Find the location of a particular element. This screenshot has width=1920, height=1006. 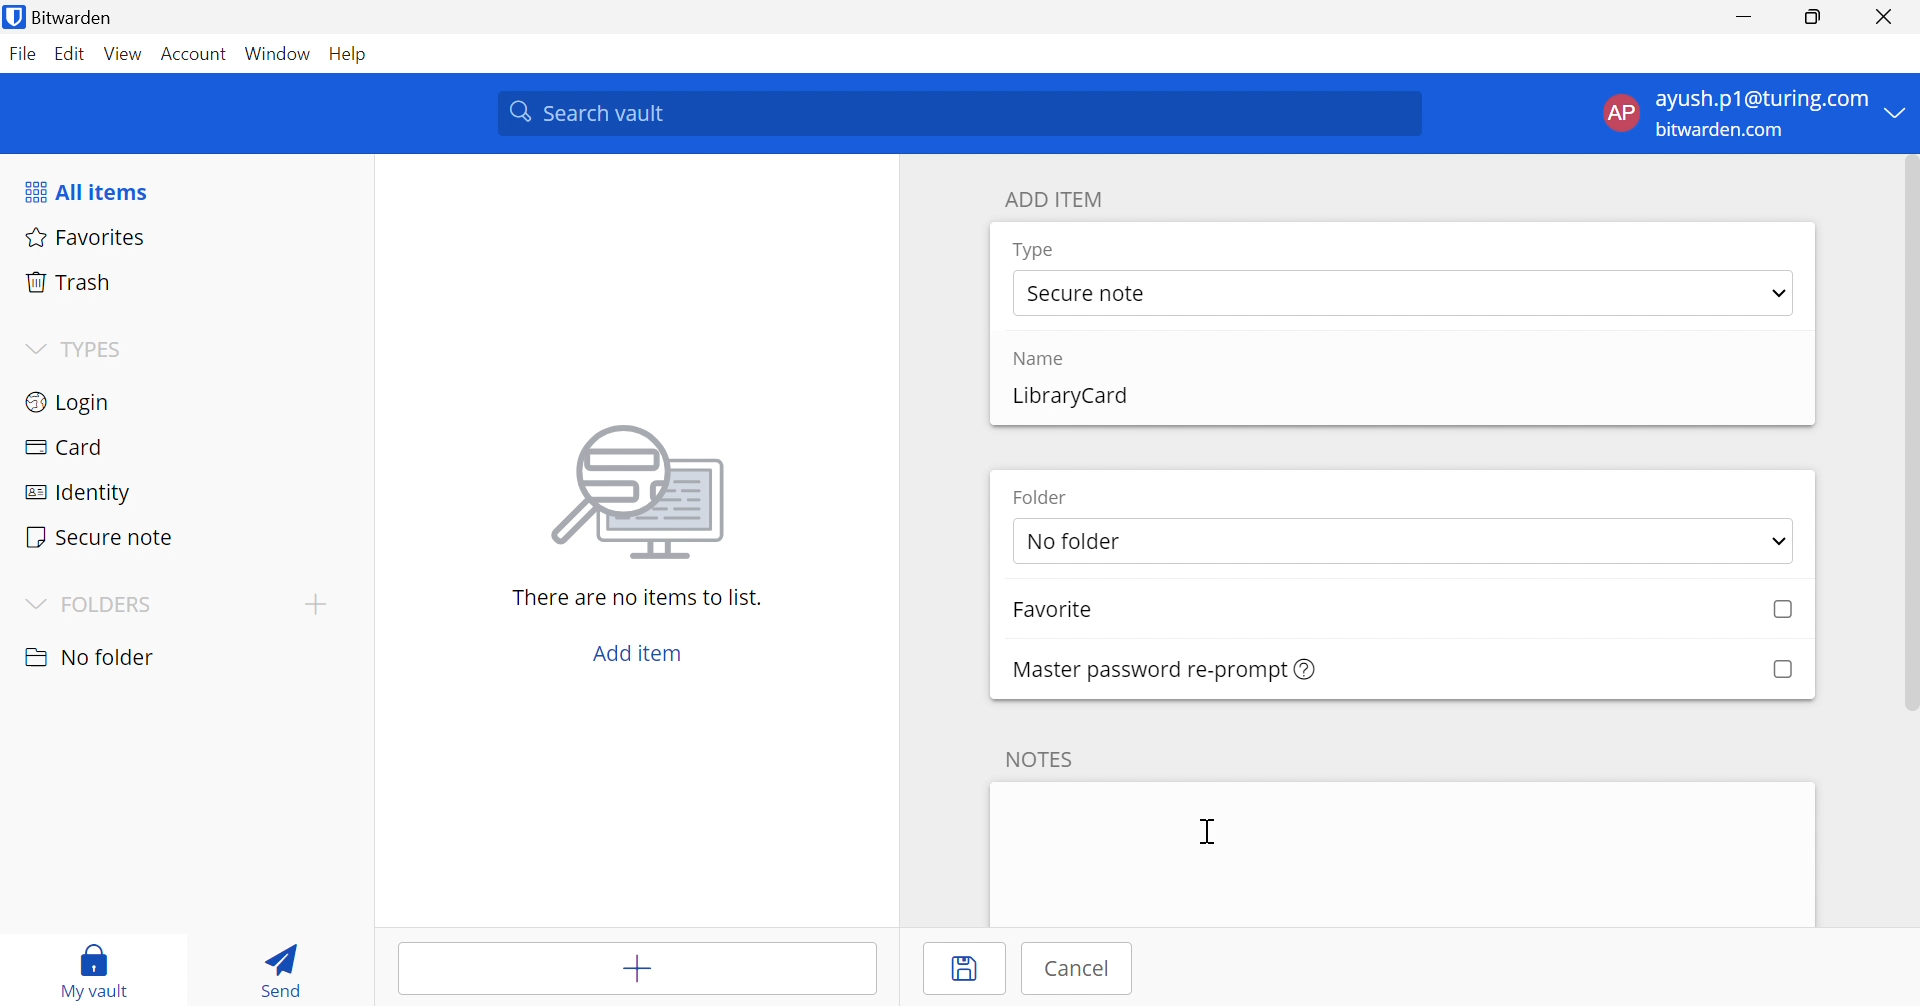

NOTES is located at coordinates (1040, 758).